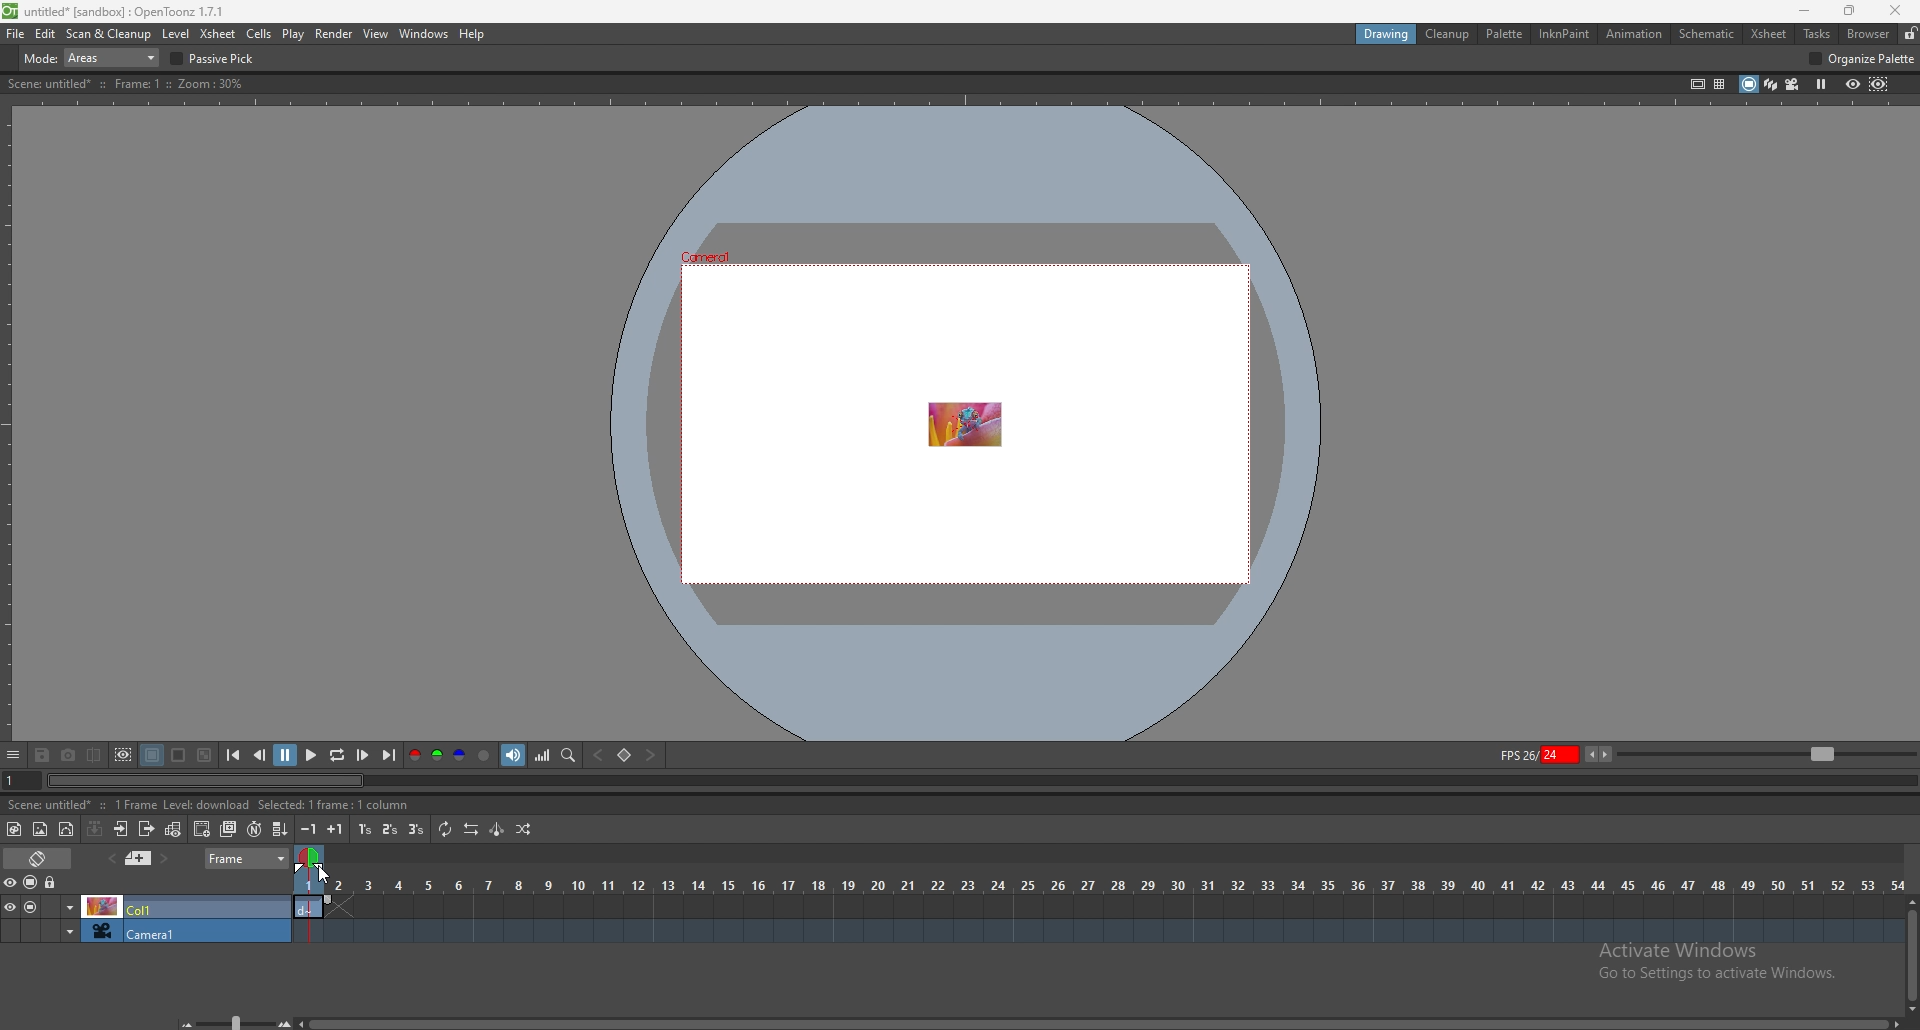 This screenshot has height=1030, width=1920. Describe the element at coordinates (1804, 11) in the screenshot. I see `minimize` at that location.